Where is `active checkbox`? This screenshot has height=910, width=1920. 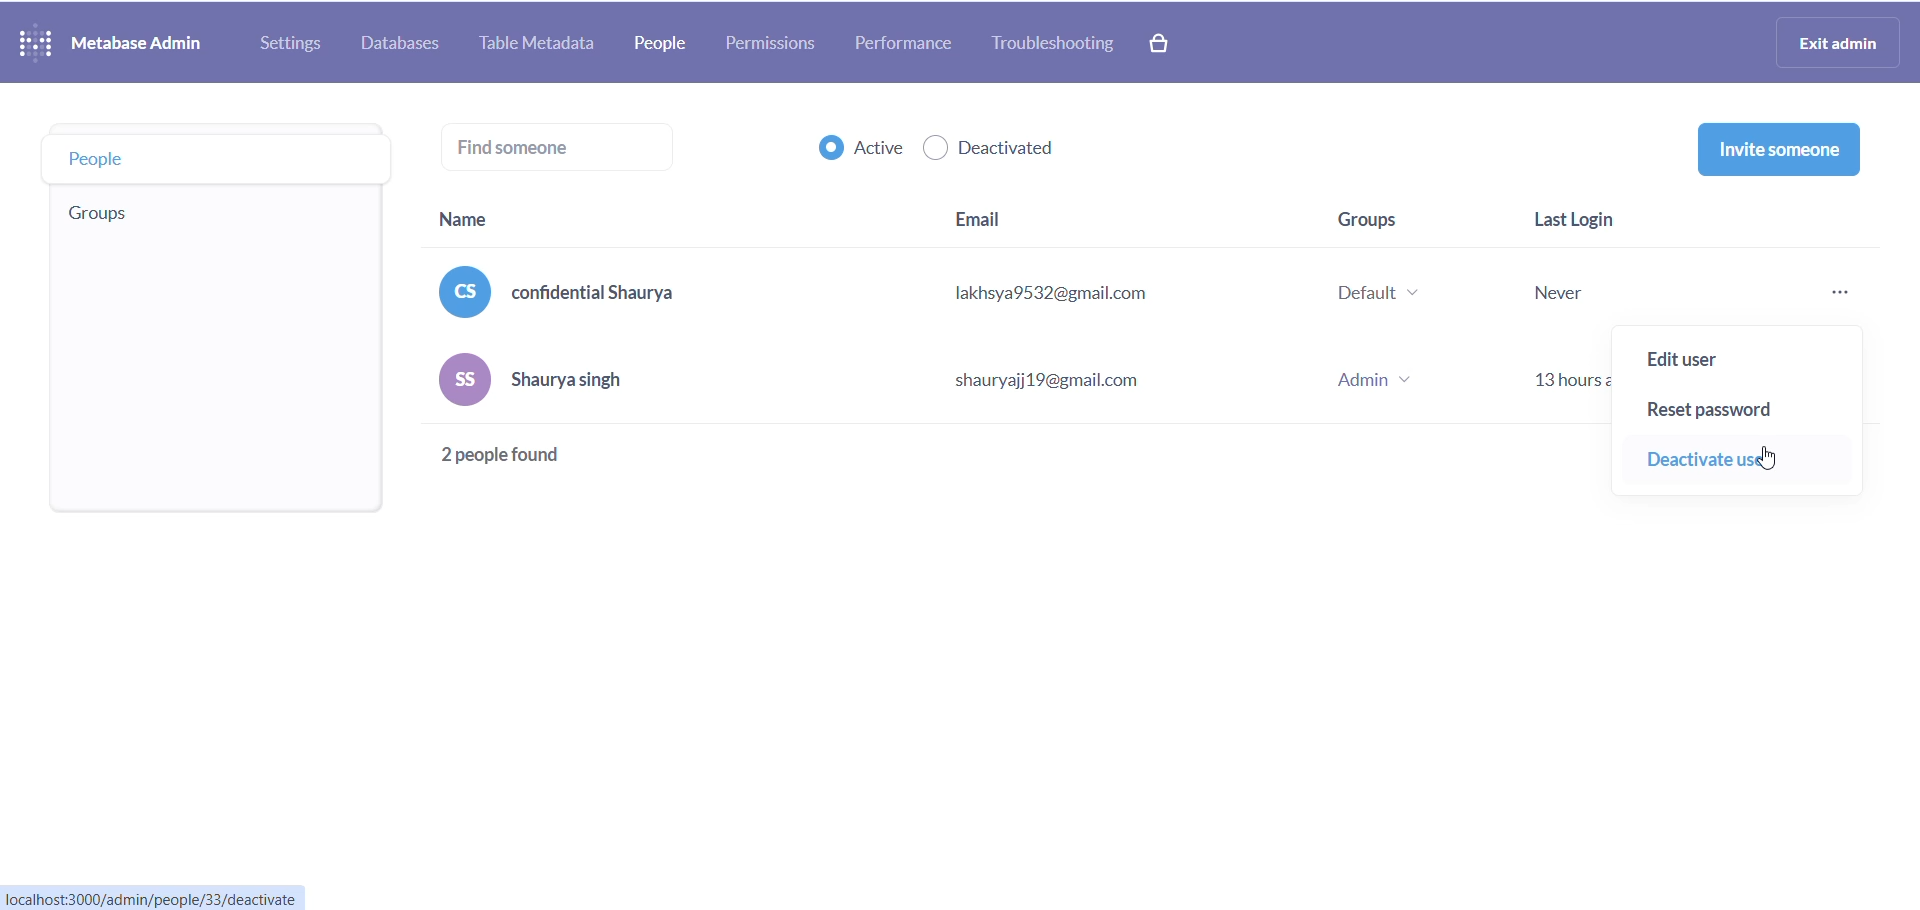
active checkbox is located at coordinates (857, 149).